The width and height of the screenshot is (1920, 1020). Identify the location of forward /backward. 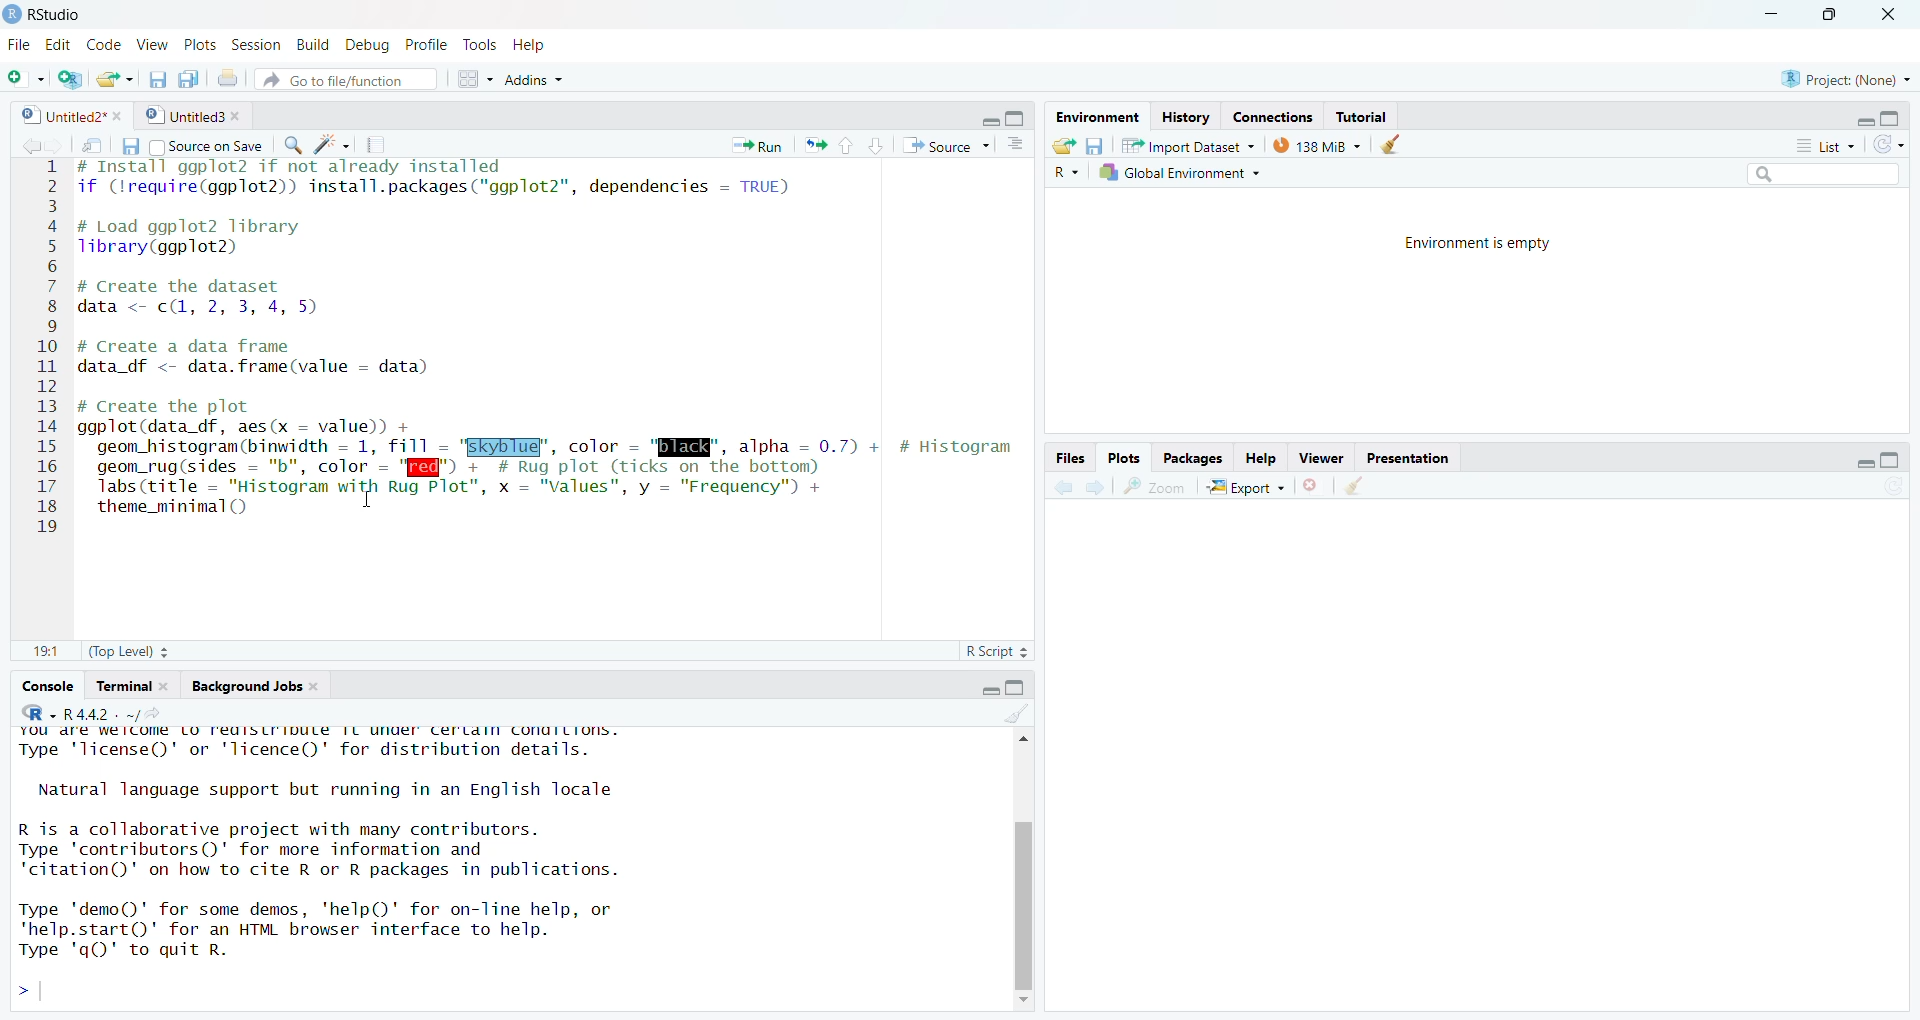
(1075, 487).